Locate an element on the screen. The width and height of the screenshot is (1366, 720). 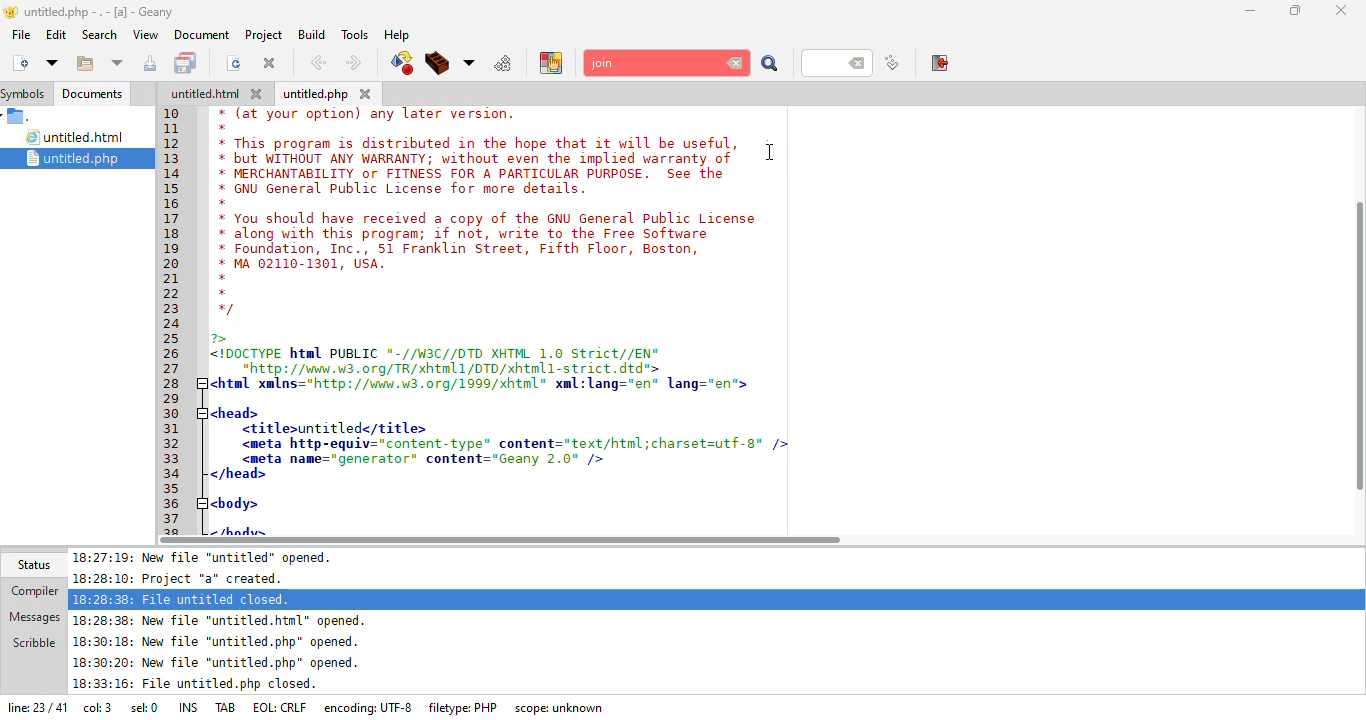
32 is located at coordinates (174, 443).